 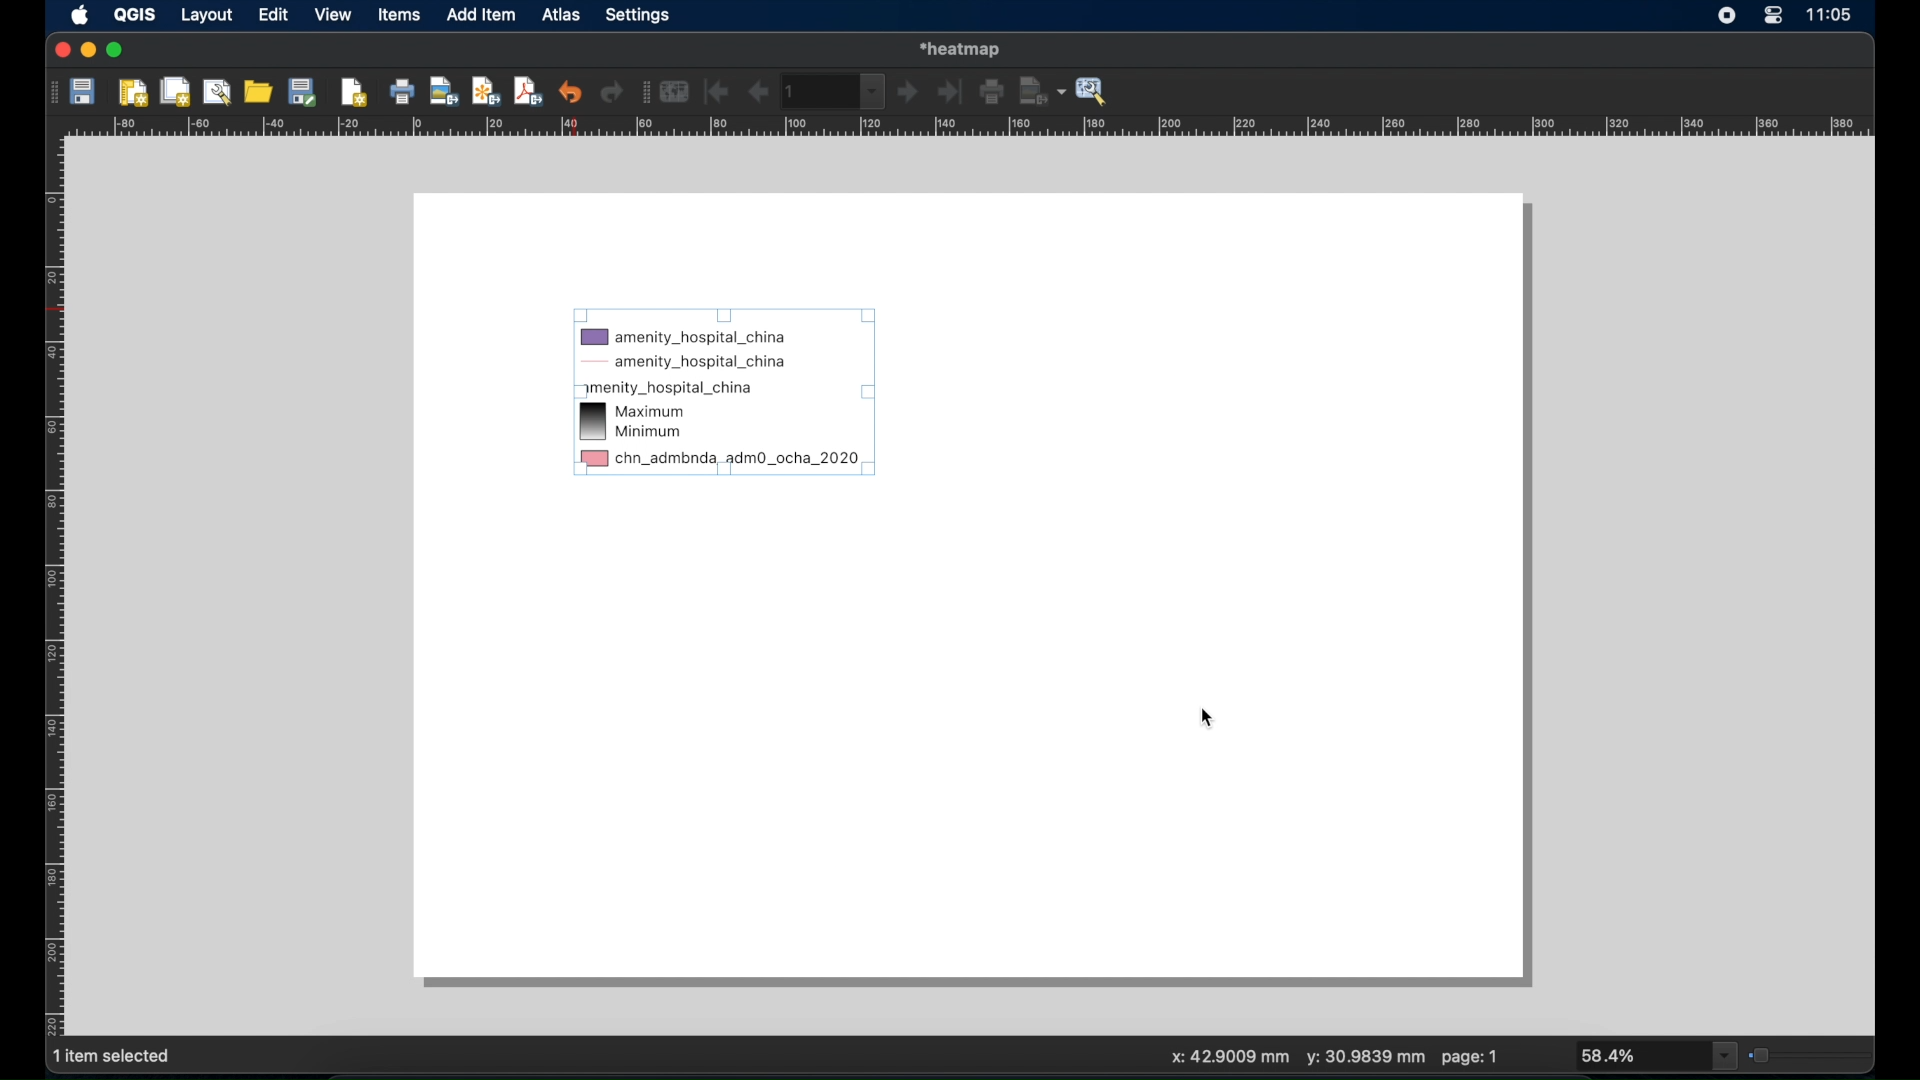 What do you see at coordinates (643, 94) in the screenshot?
I see `atlas toolbar` at bounding box center [643, 94].